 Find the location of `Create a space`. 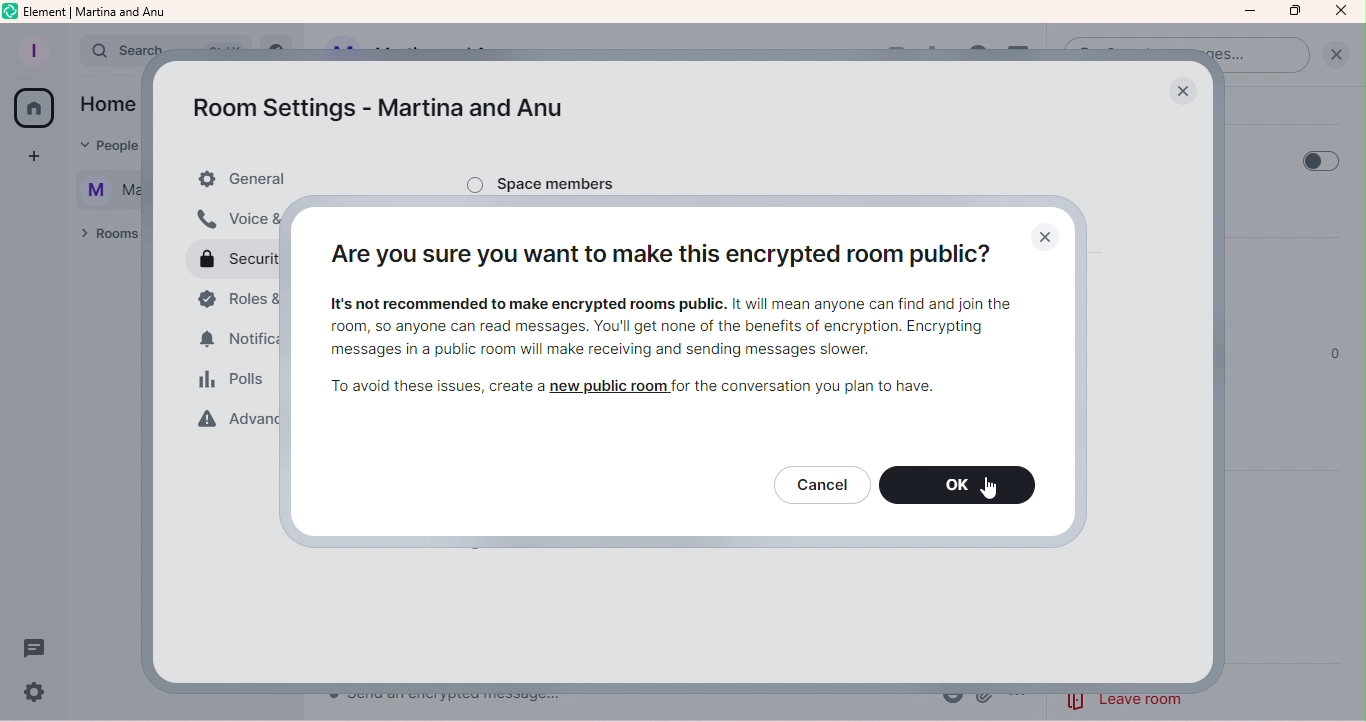

Create a space is located at coordinates (38, 160).